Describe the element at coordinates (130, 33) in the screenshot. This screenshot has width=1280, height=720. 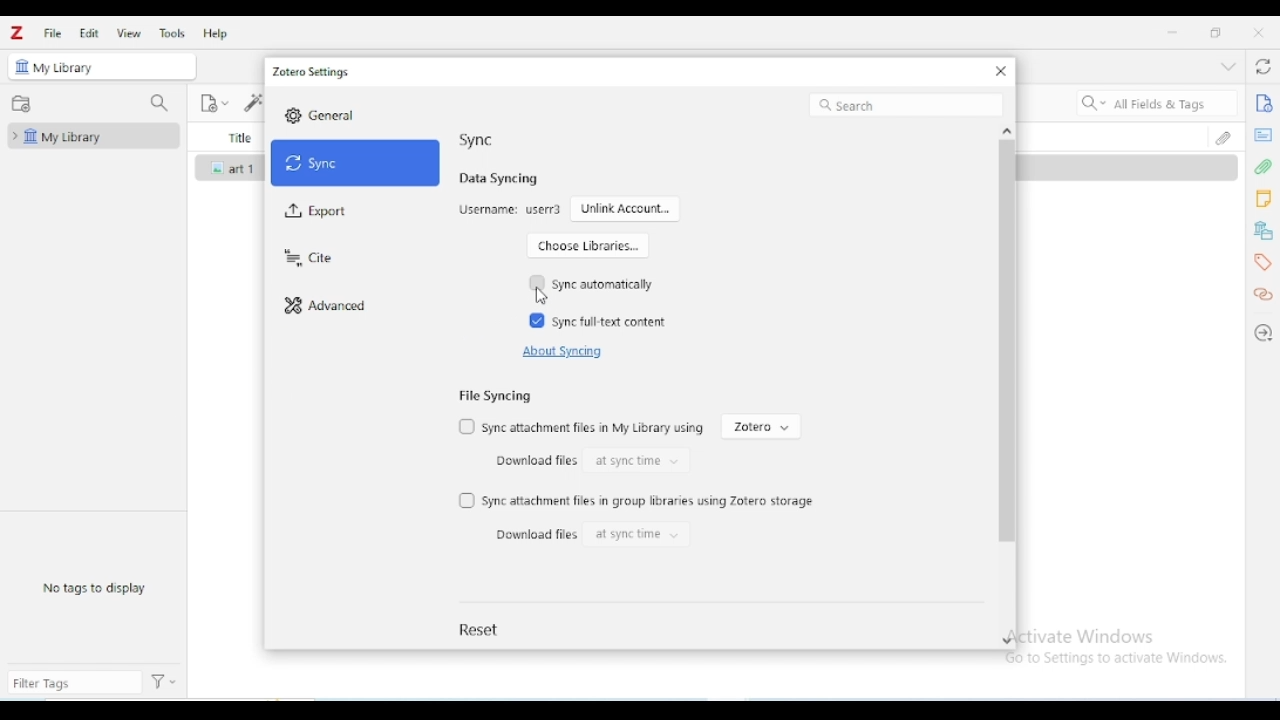
I see `view` at that location.